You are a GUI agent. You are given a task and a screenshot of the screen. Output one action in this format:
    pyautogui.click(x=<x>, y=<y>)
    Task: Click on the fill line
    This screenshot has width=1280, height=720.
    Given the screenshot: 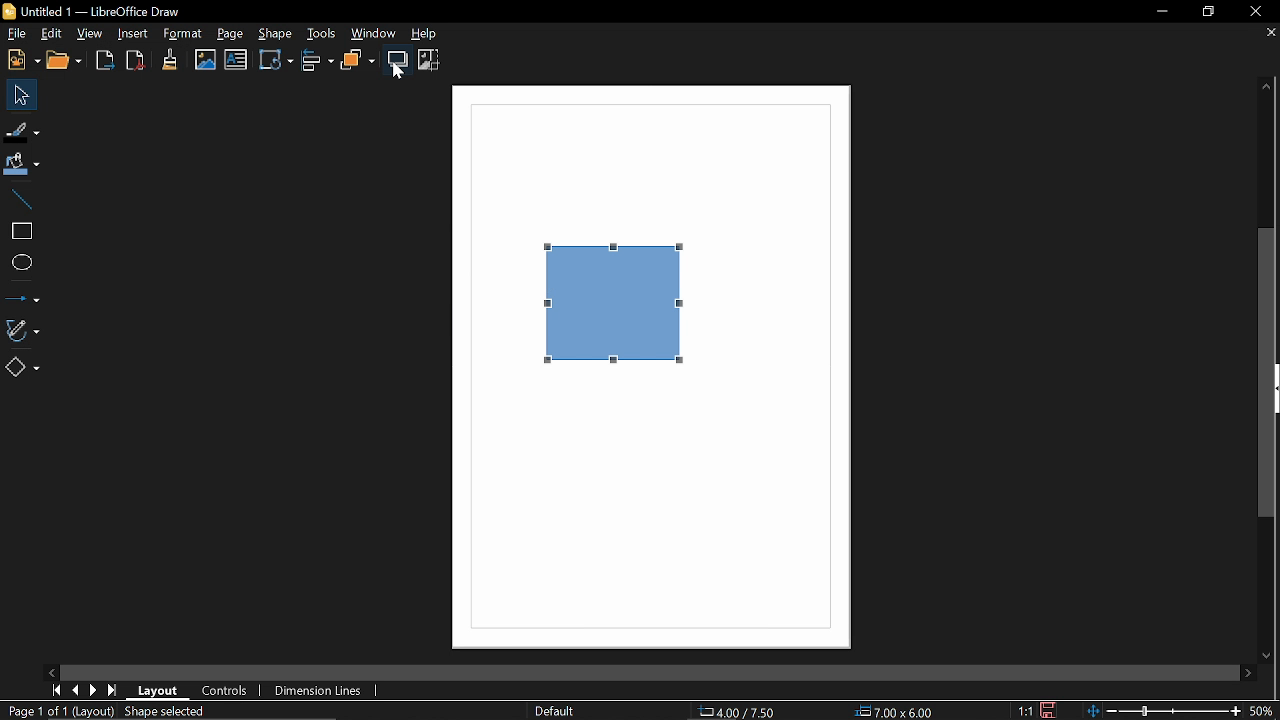 What is the action you would take?
    pyautogui.click(x=23, y=130)
    